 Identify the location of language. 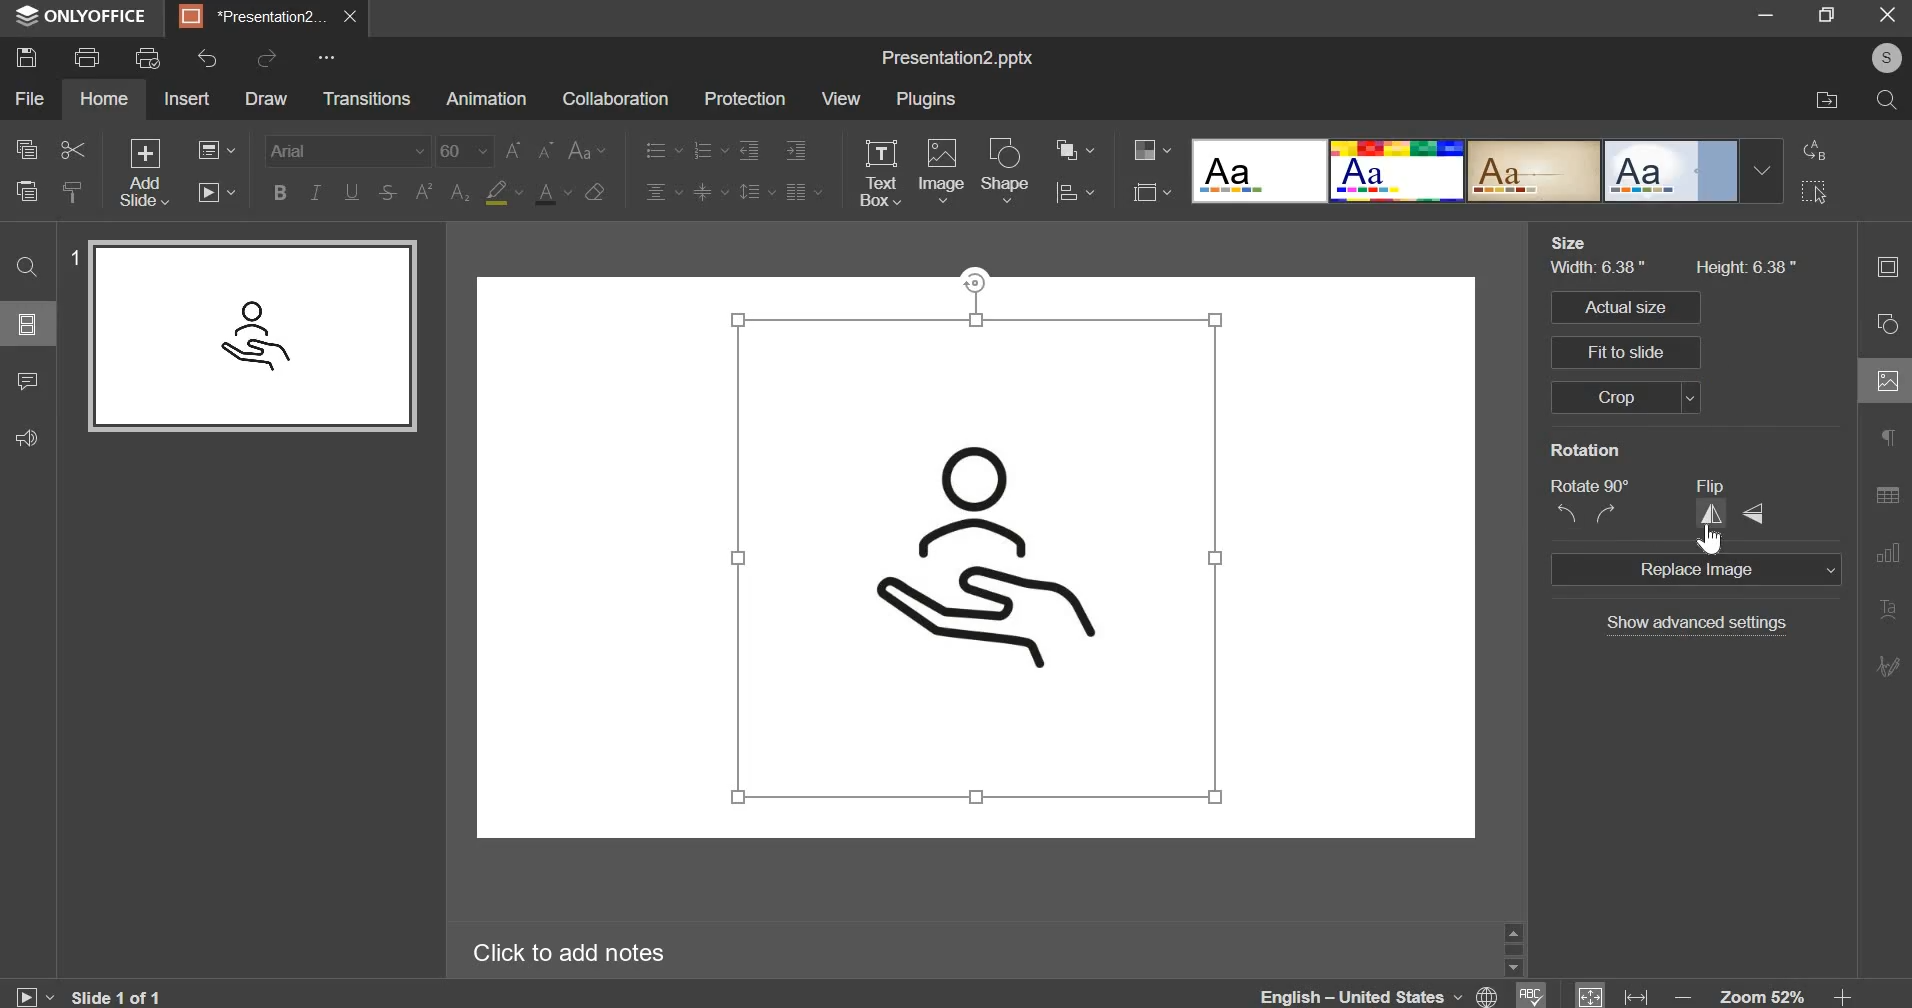
(1382, 994).